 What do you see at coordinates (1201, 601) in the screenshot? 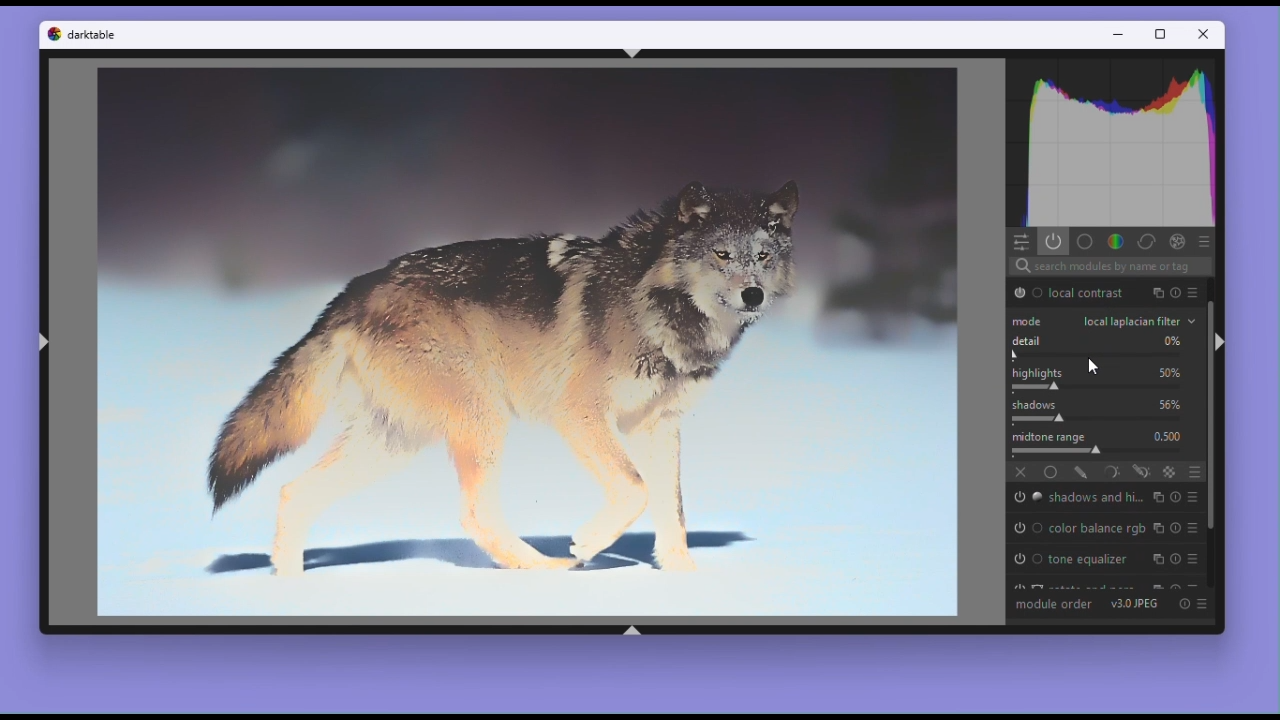
I see `Present` at bounding box center [1201, 601].